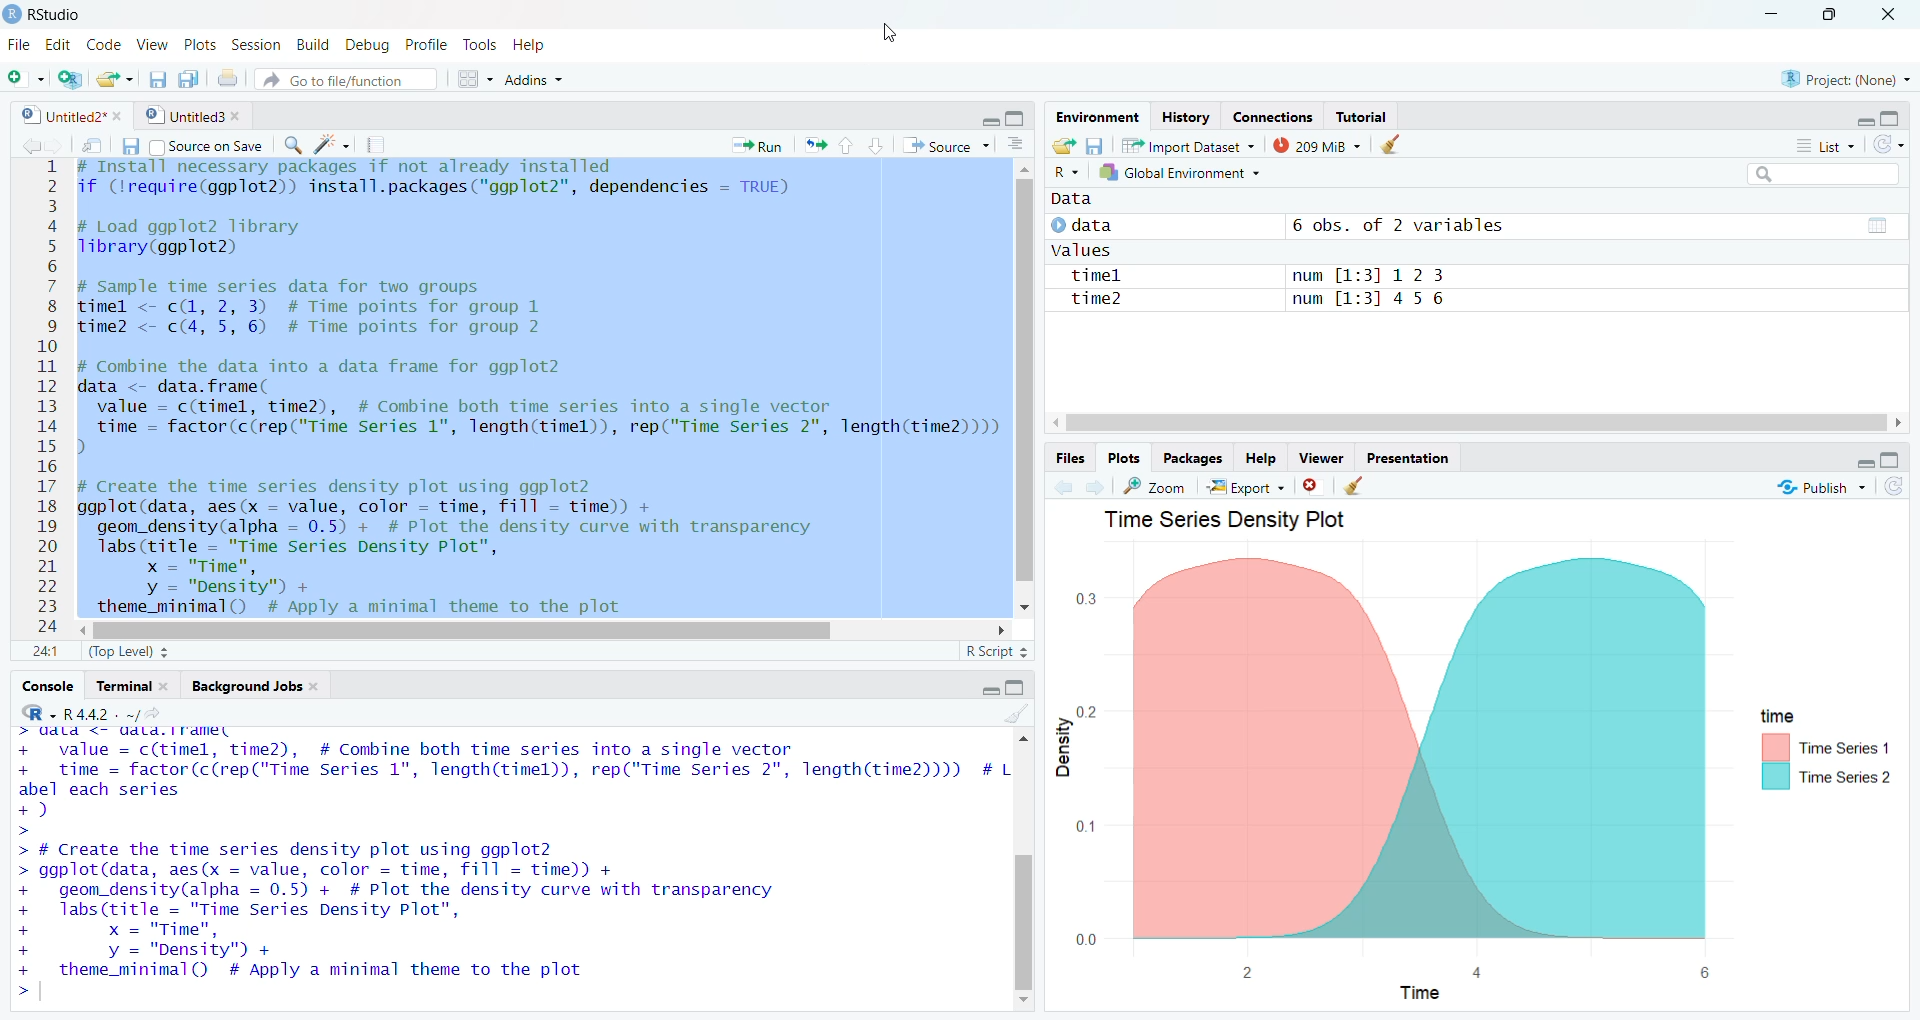  Describe the element at coordinates (36, 713) in the screenshot. I see `R` at that location.